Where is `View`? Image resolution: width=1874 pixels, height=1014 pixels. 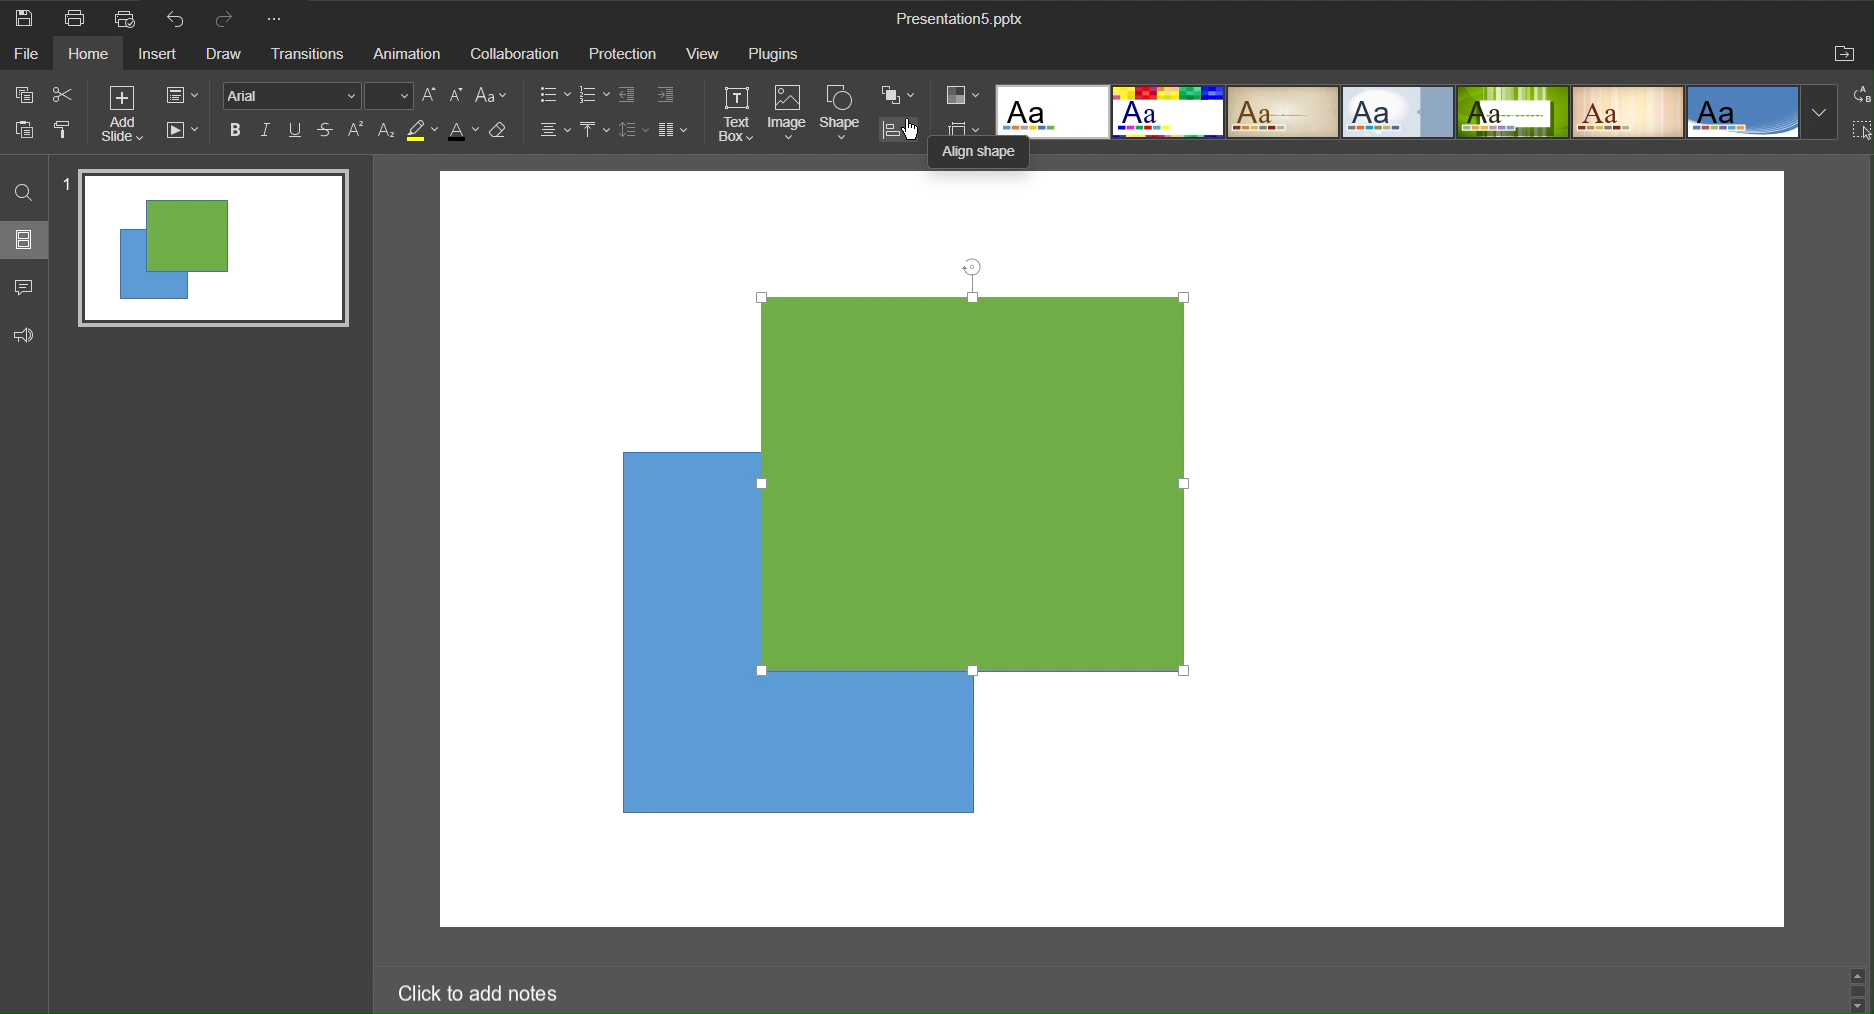 View is located at coordinates (706, 54).